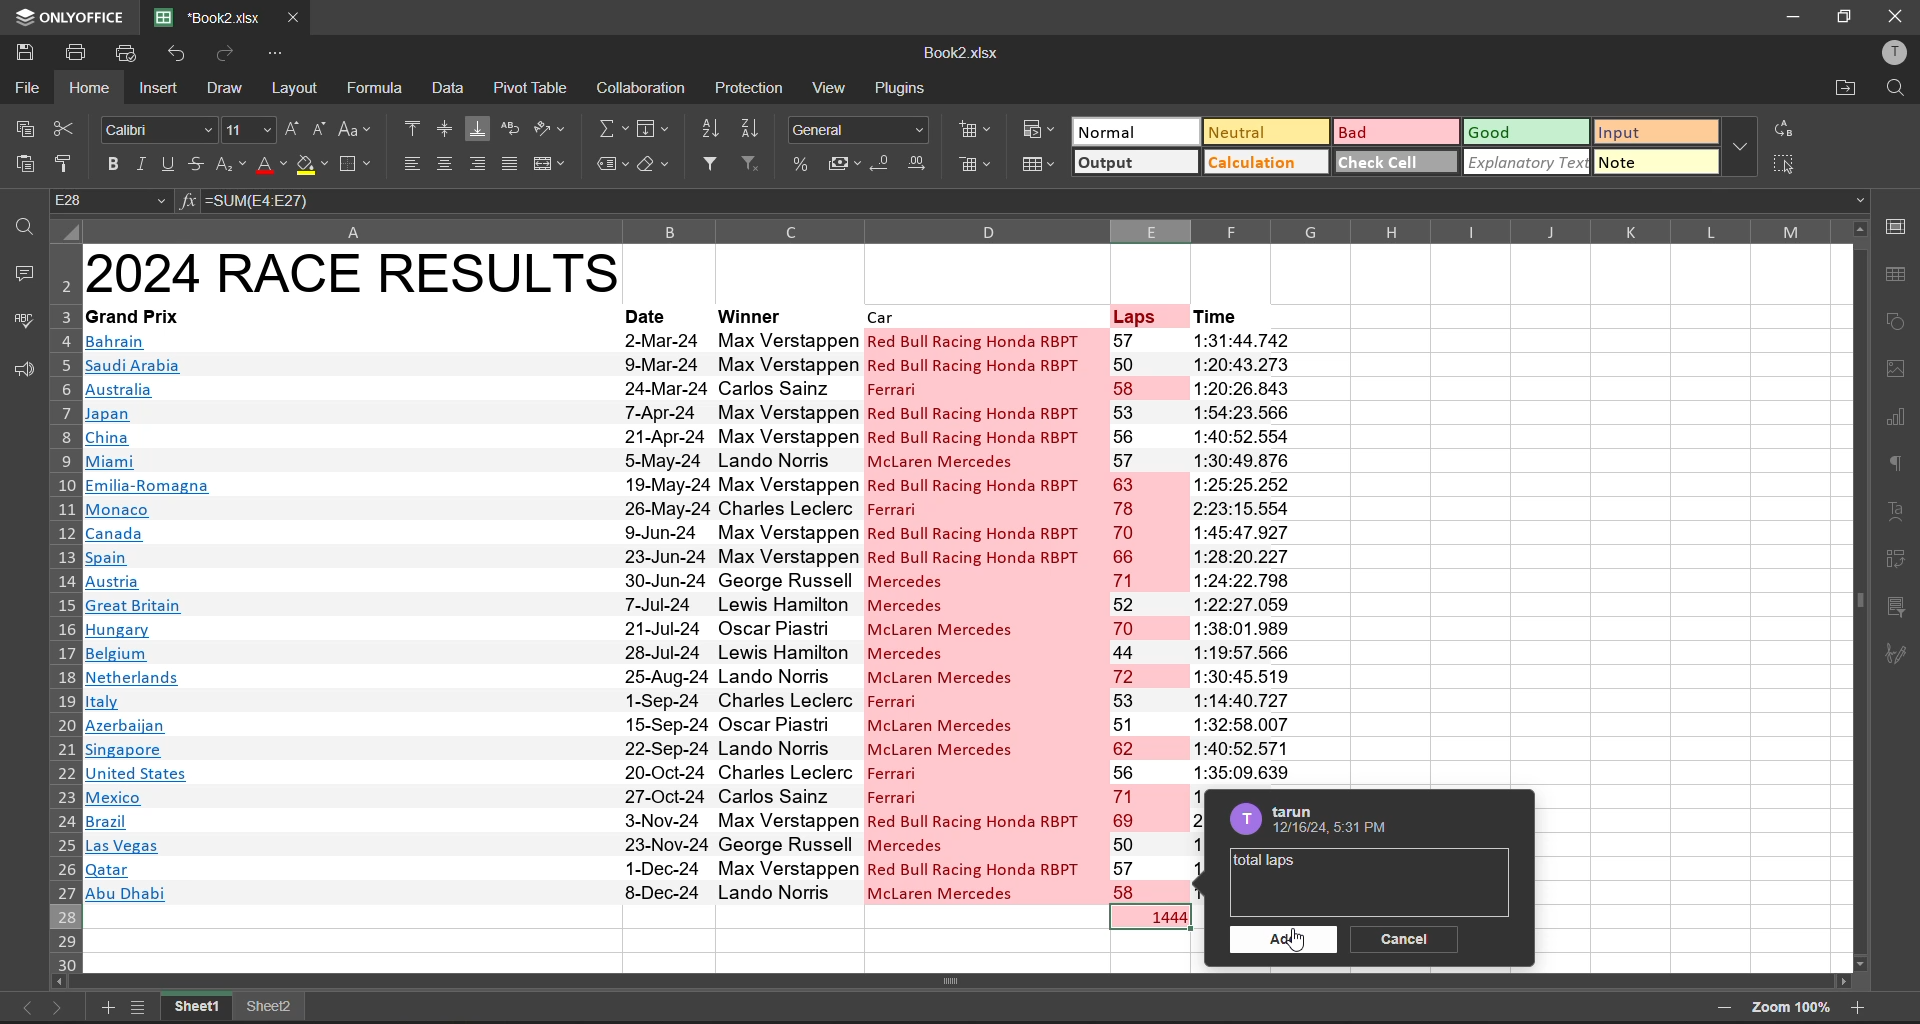 The width and height of the screenshot is (1920, 1024). Describe the element at coordinates (1242, 819) in the screenshot. I see `avatar` at that location.